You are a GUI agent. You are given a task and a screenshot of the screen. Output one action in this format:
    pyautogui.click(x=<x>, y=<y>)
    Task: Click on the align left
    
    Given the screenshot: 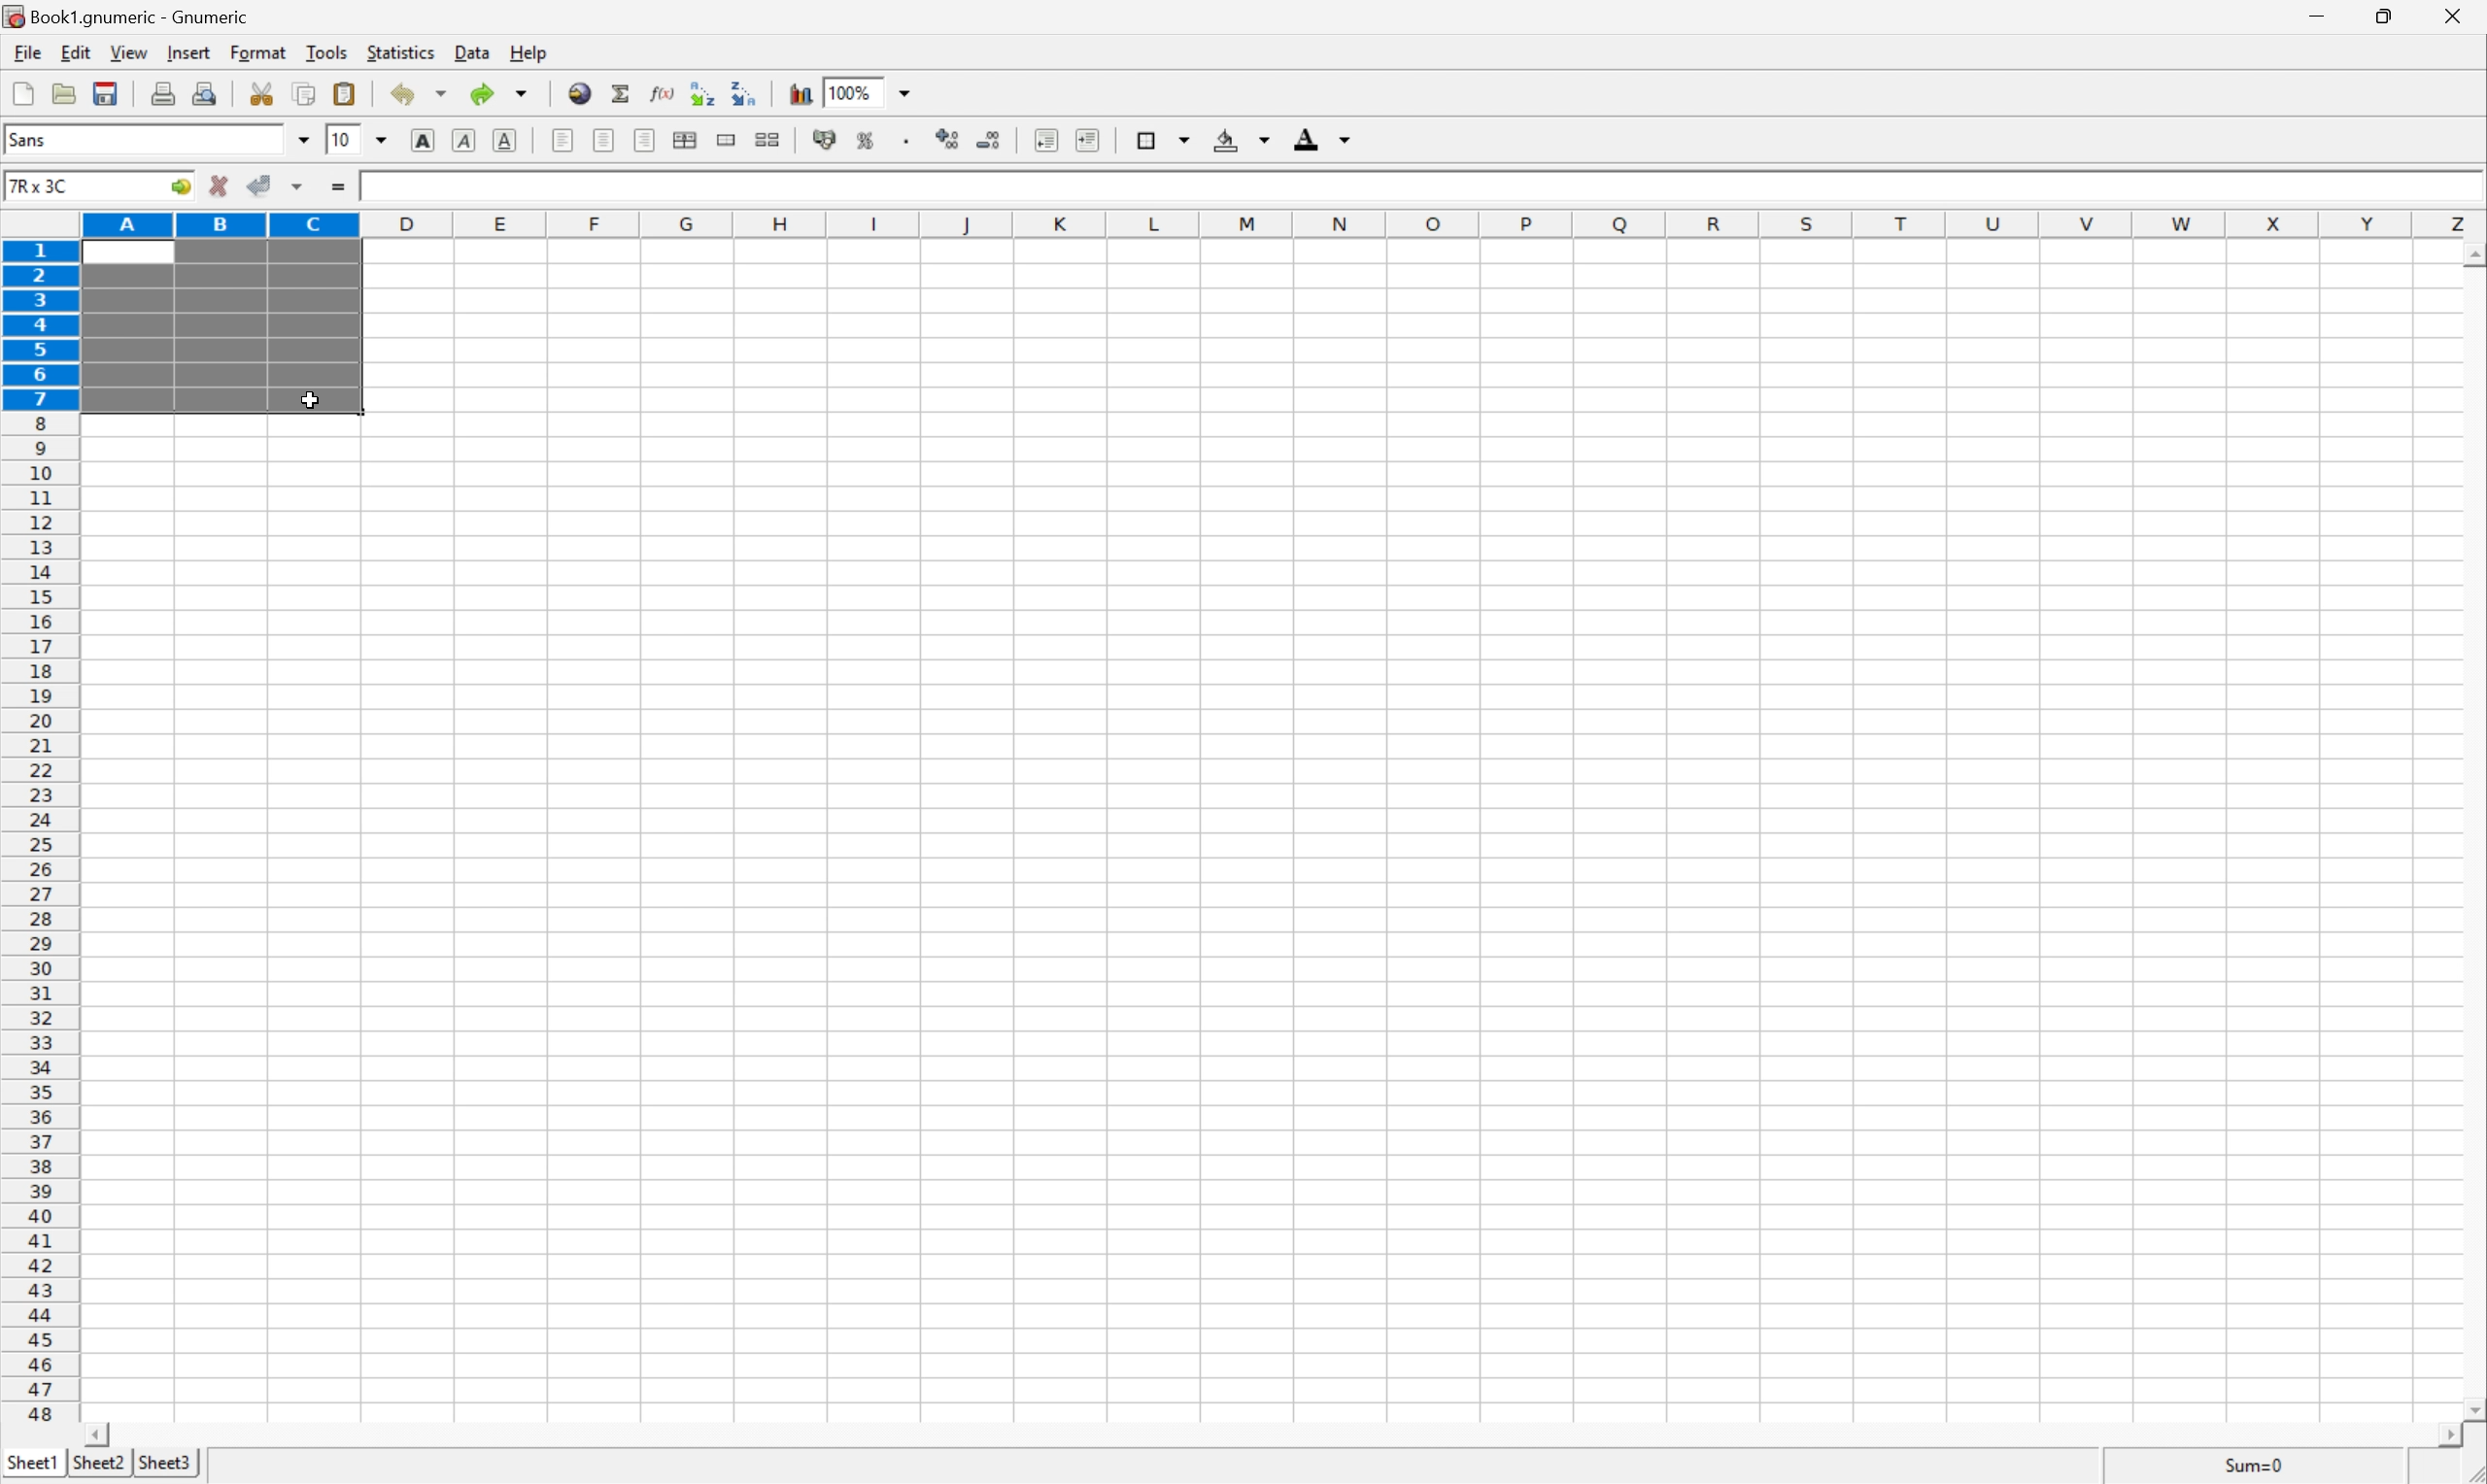 What is the action you would take?
    pyautogui.click(x=564, y=139)
    